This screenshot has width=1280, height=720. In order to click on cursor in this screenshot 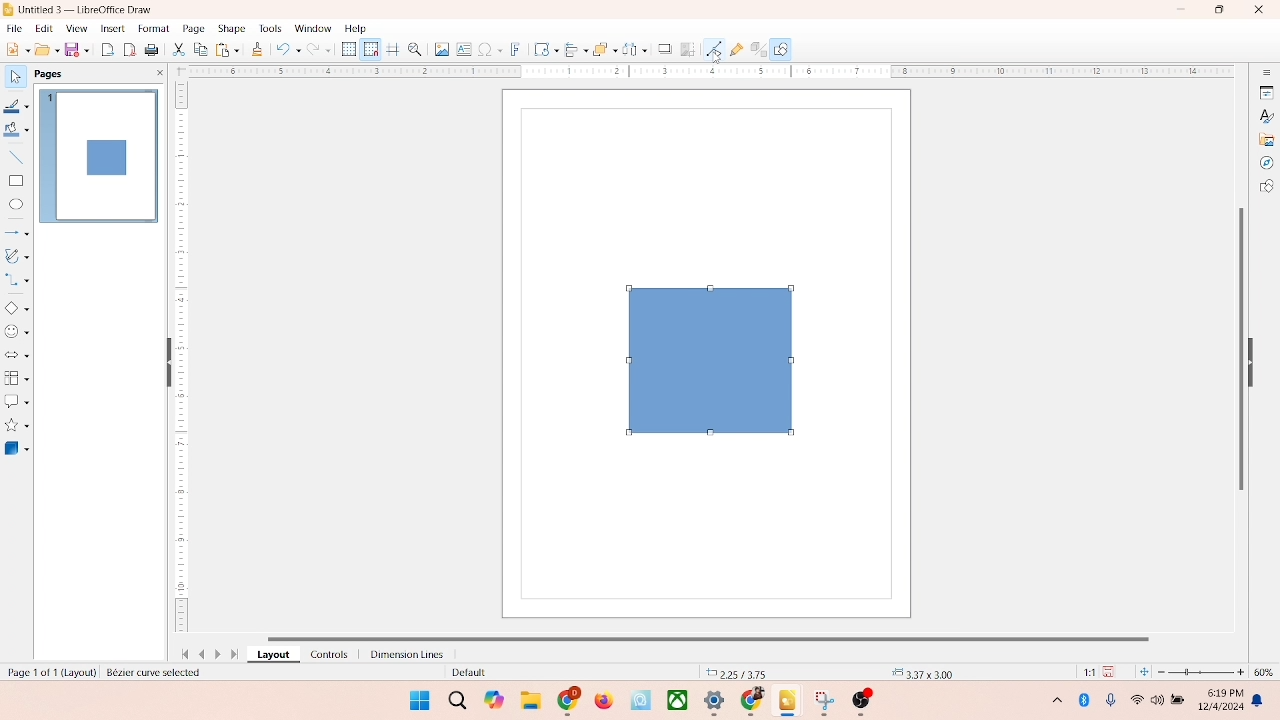, I will do `click(716, 58)`.